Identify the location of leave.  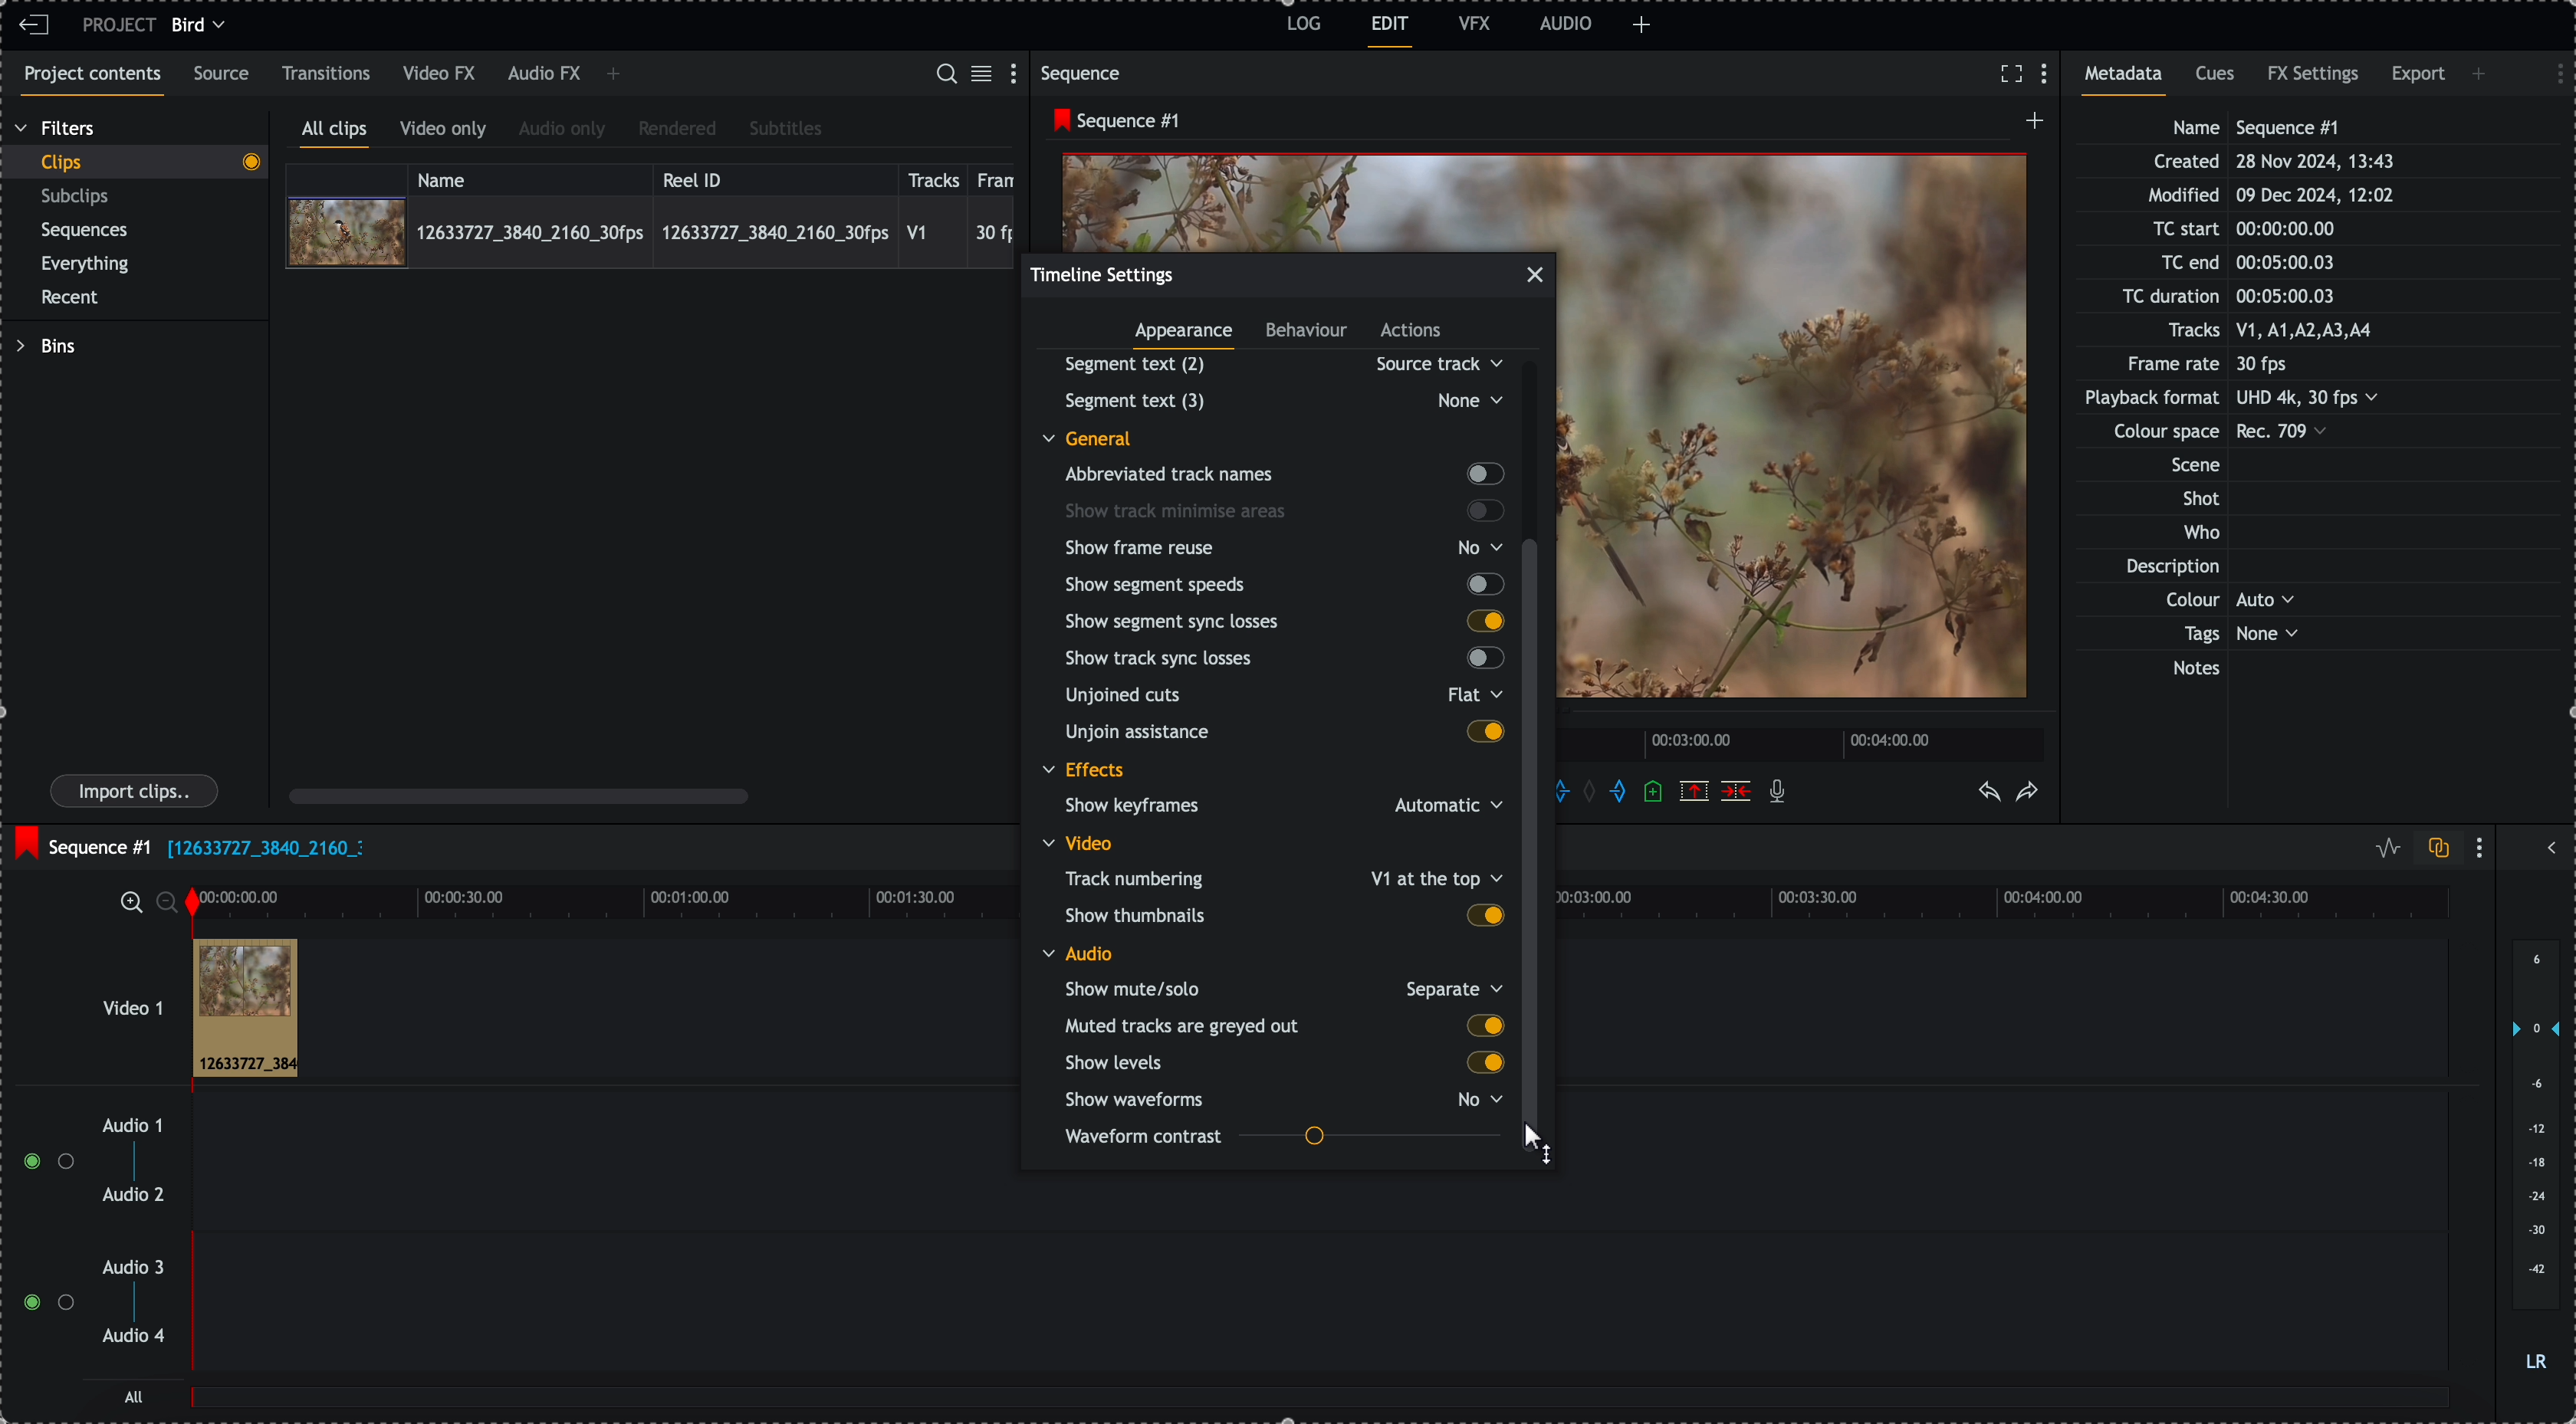
(34, 26).